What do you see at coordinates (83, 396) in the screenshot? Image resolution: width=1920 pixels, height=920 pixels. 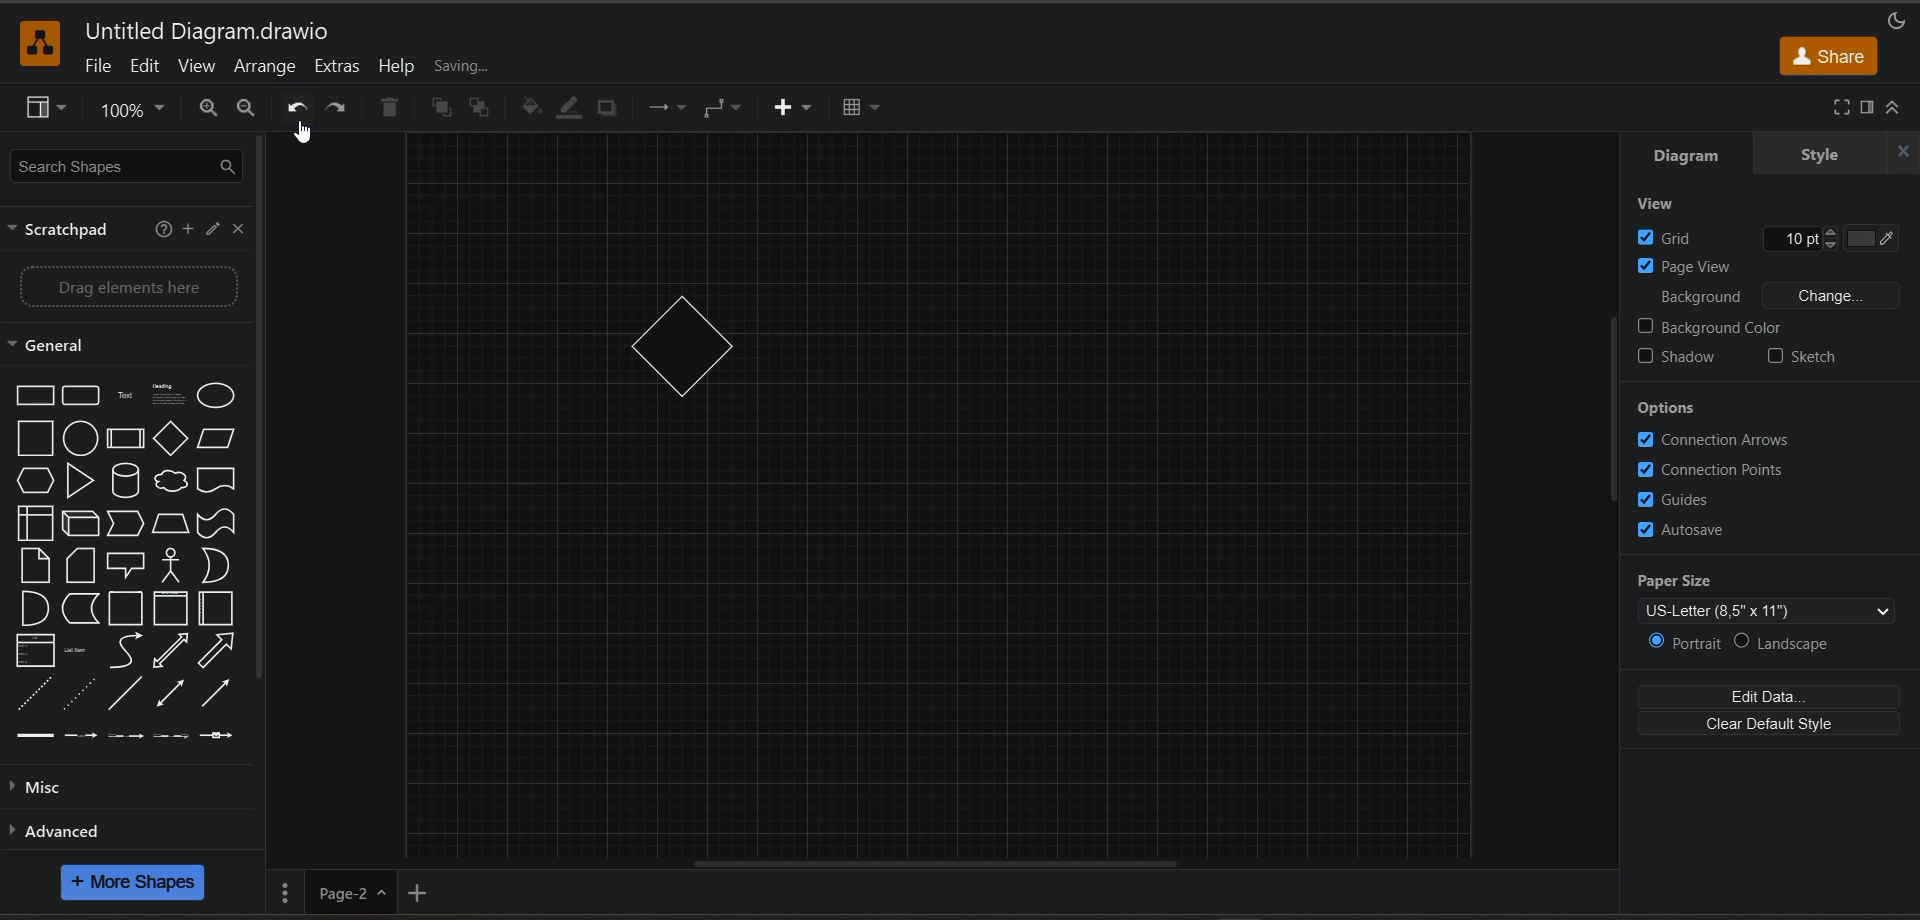 I see `Rounded Rectangle` at bounding box center [83, 396].